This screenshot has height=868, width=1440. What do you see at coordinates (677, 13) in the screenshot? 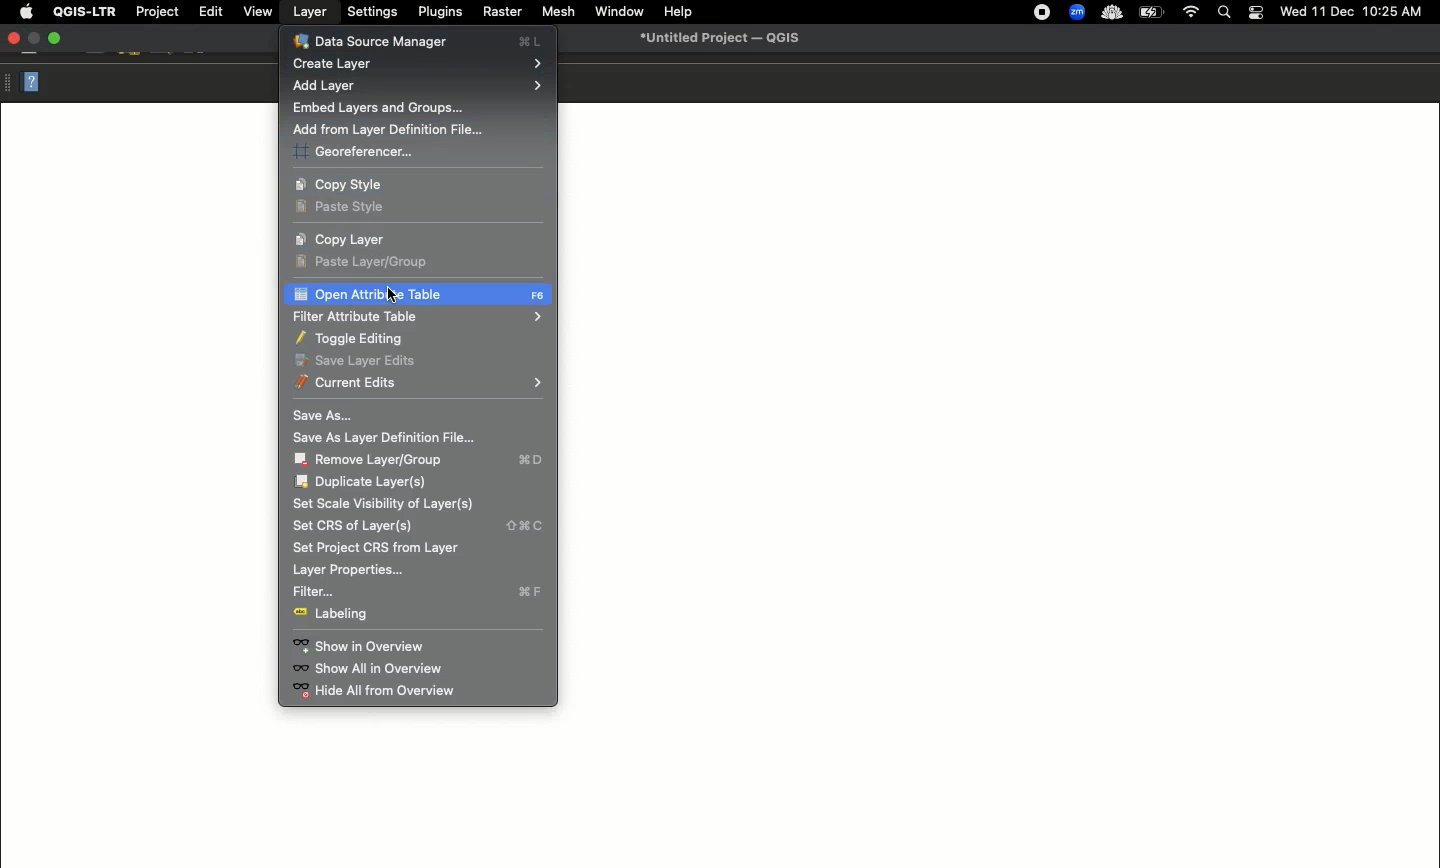
I see `Help` at bounding box center [677, 13].